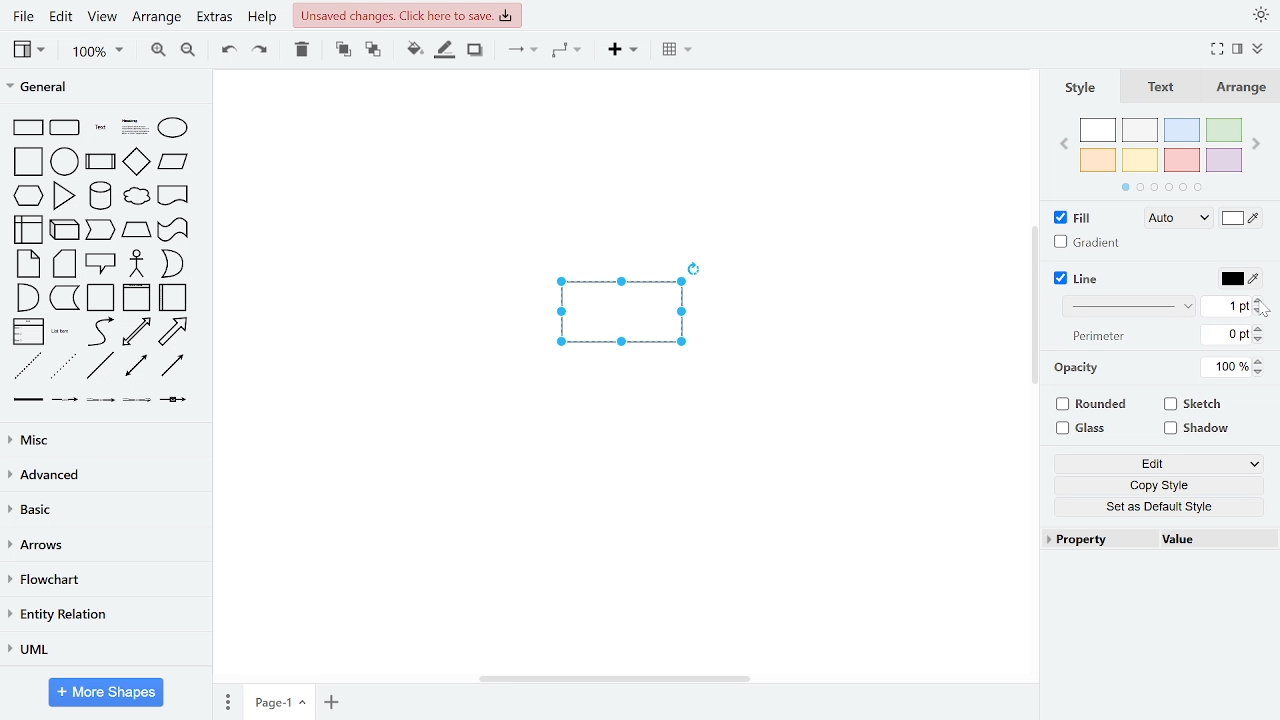  What do you see at coordinates (478, 51) in the screenshot?
I see `shadow` at bounding box center [478, 51].